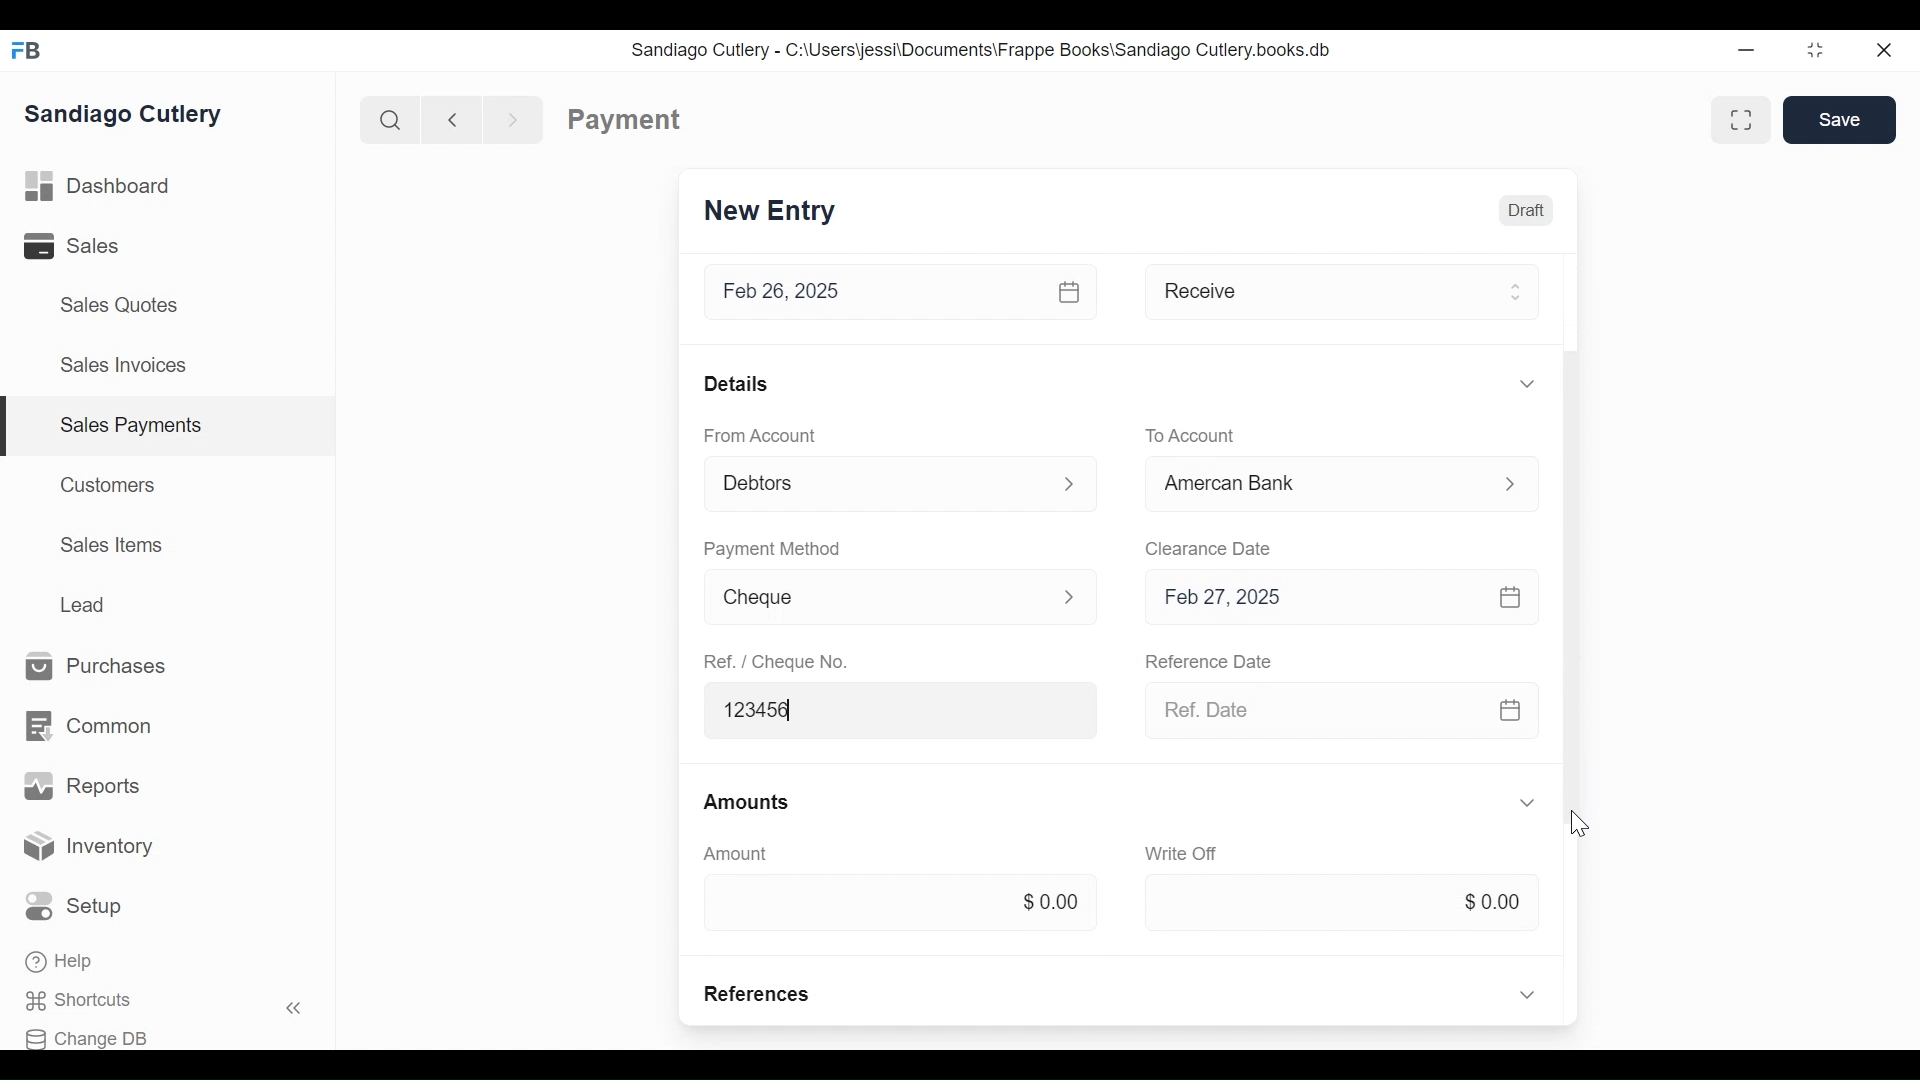  What do you see at coordinates (981, 49) in the screenshot?
I see `Sandiago Cutlery - C:\Users\jessi\Documents\Frappe Books\Sandiago Cutlery.books.db` at bounding box center [981, 49].